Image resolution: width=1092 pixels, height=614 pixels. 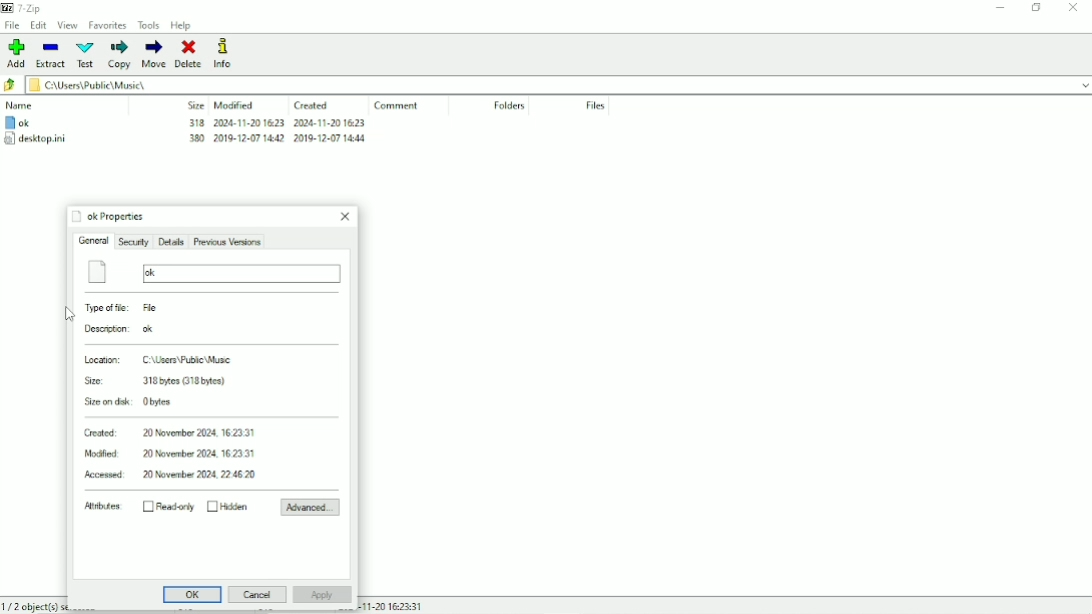 I want to click on Help, so click(x=182, y=25).